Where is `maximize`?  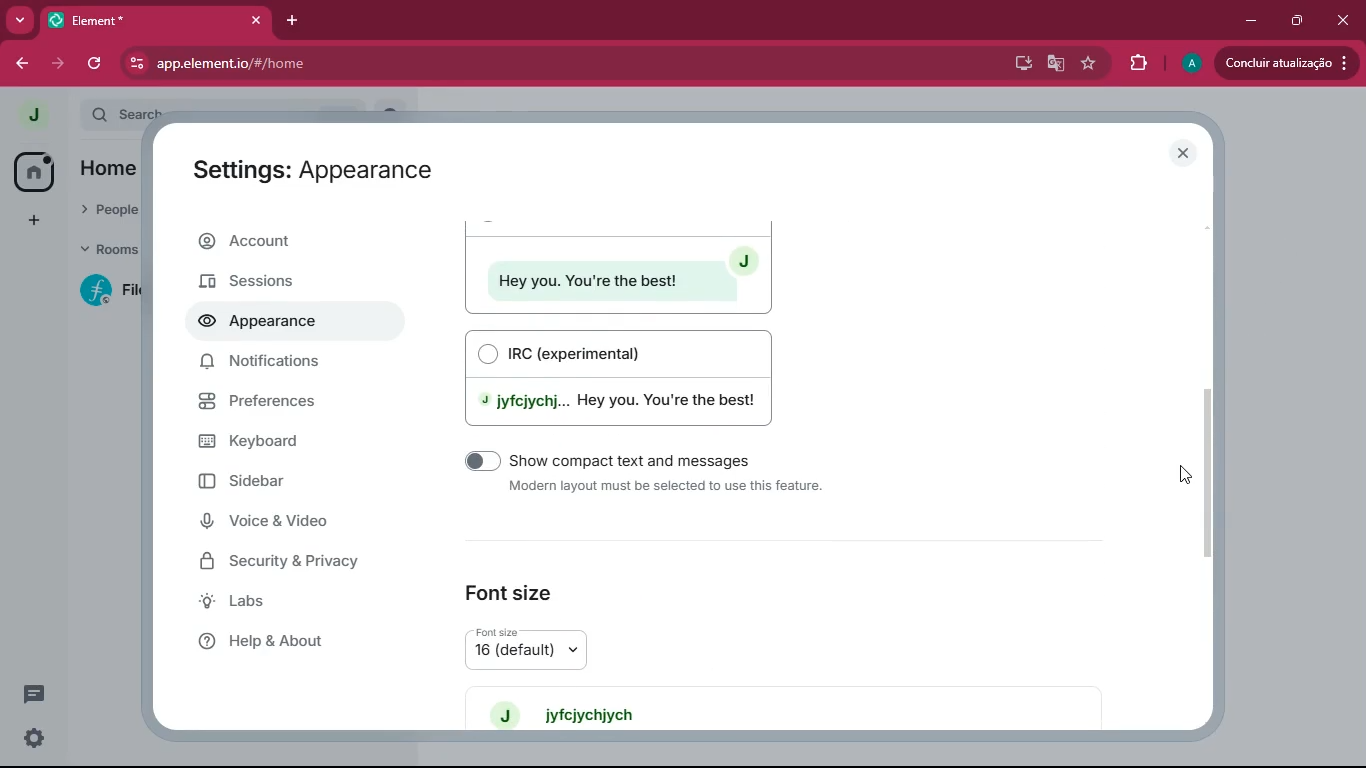
maximize is located at coordinates (1299, 20).